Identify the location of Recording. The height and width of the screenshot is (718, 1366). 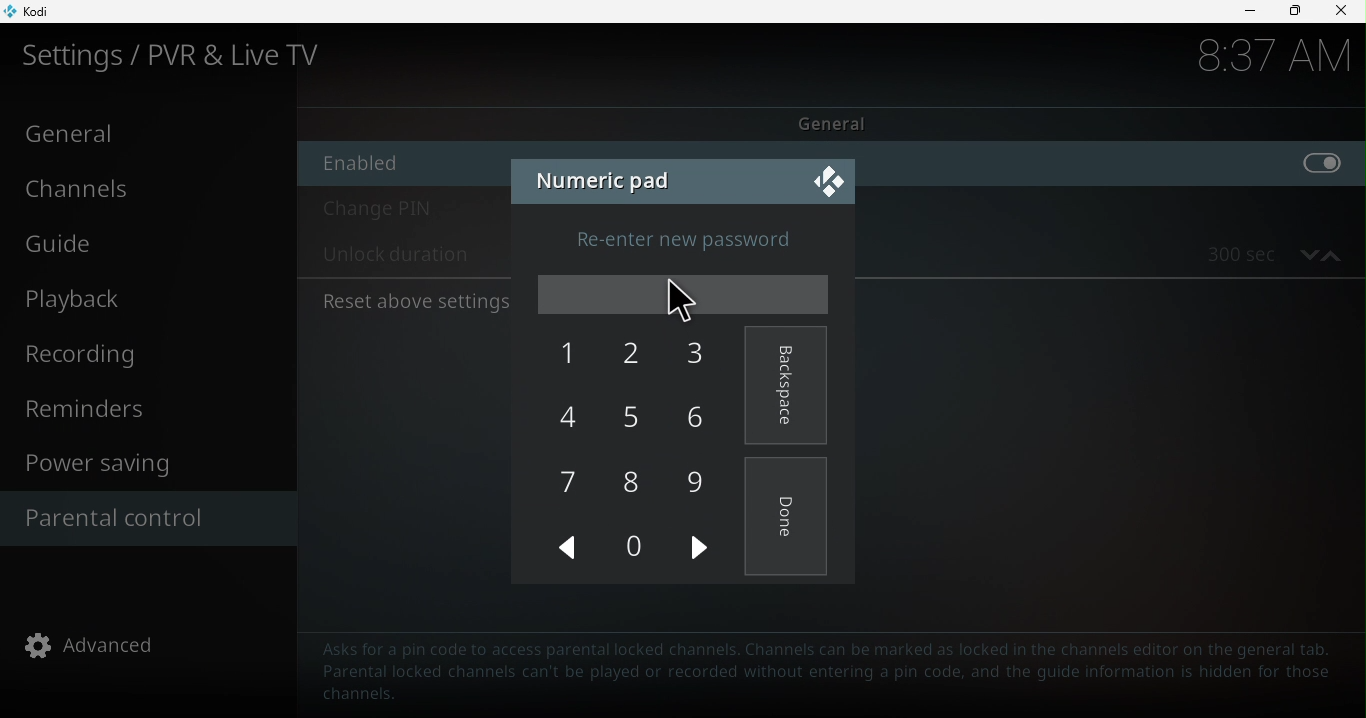
(144, 352).